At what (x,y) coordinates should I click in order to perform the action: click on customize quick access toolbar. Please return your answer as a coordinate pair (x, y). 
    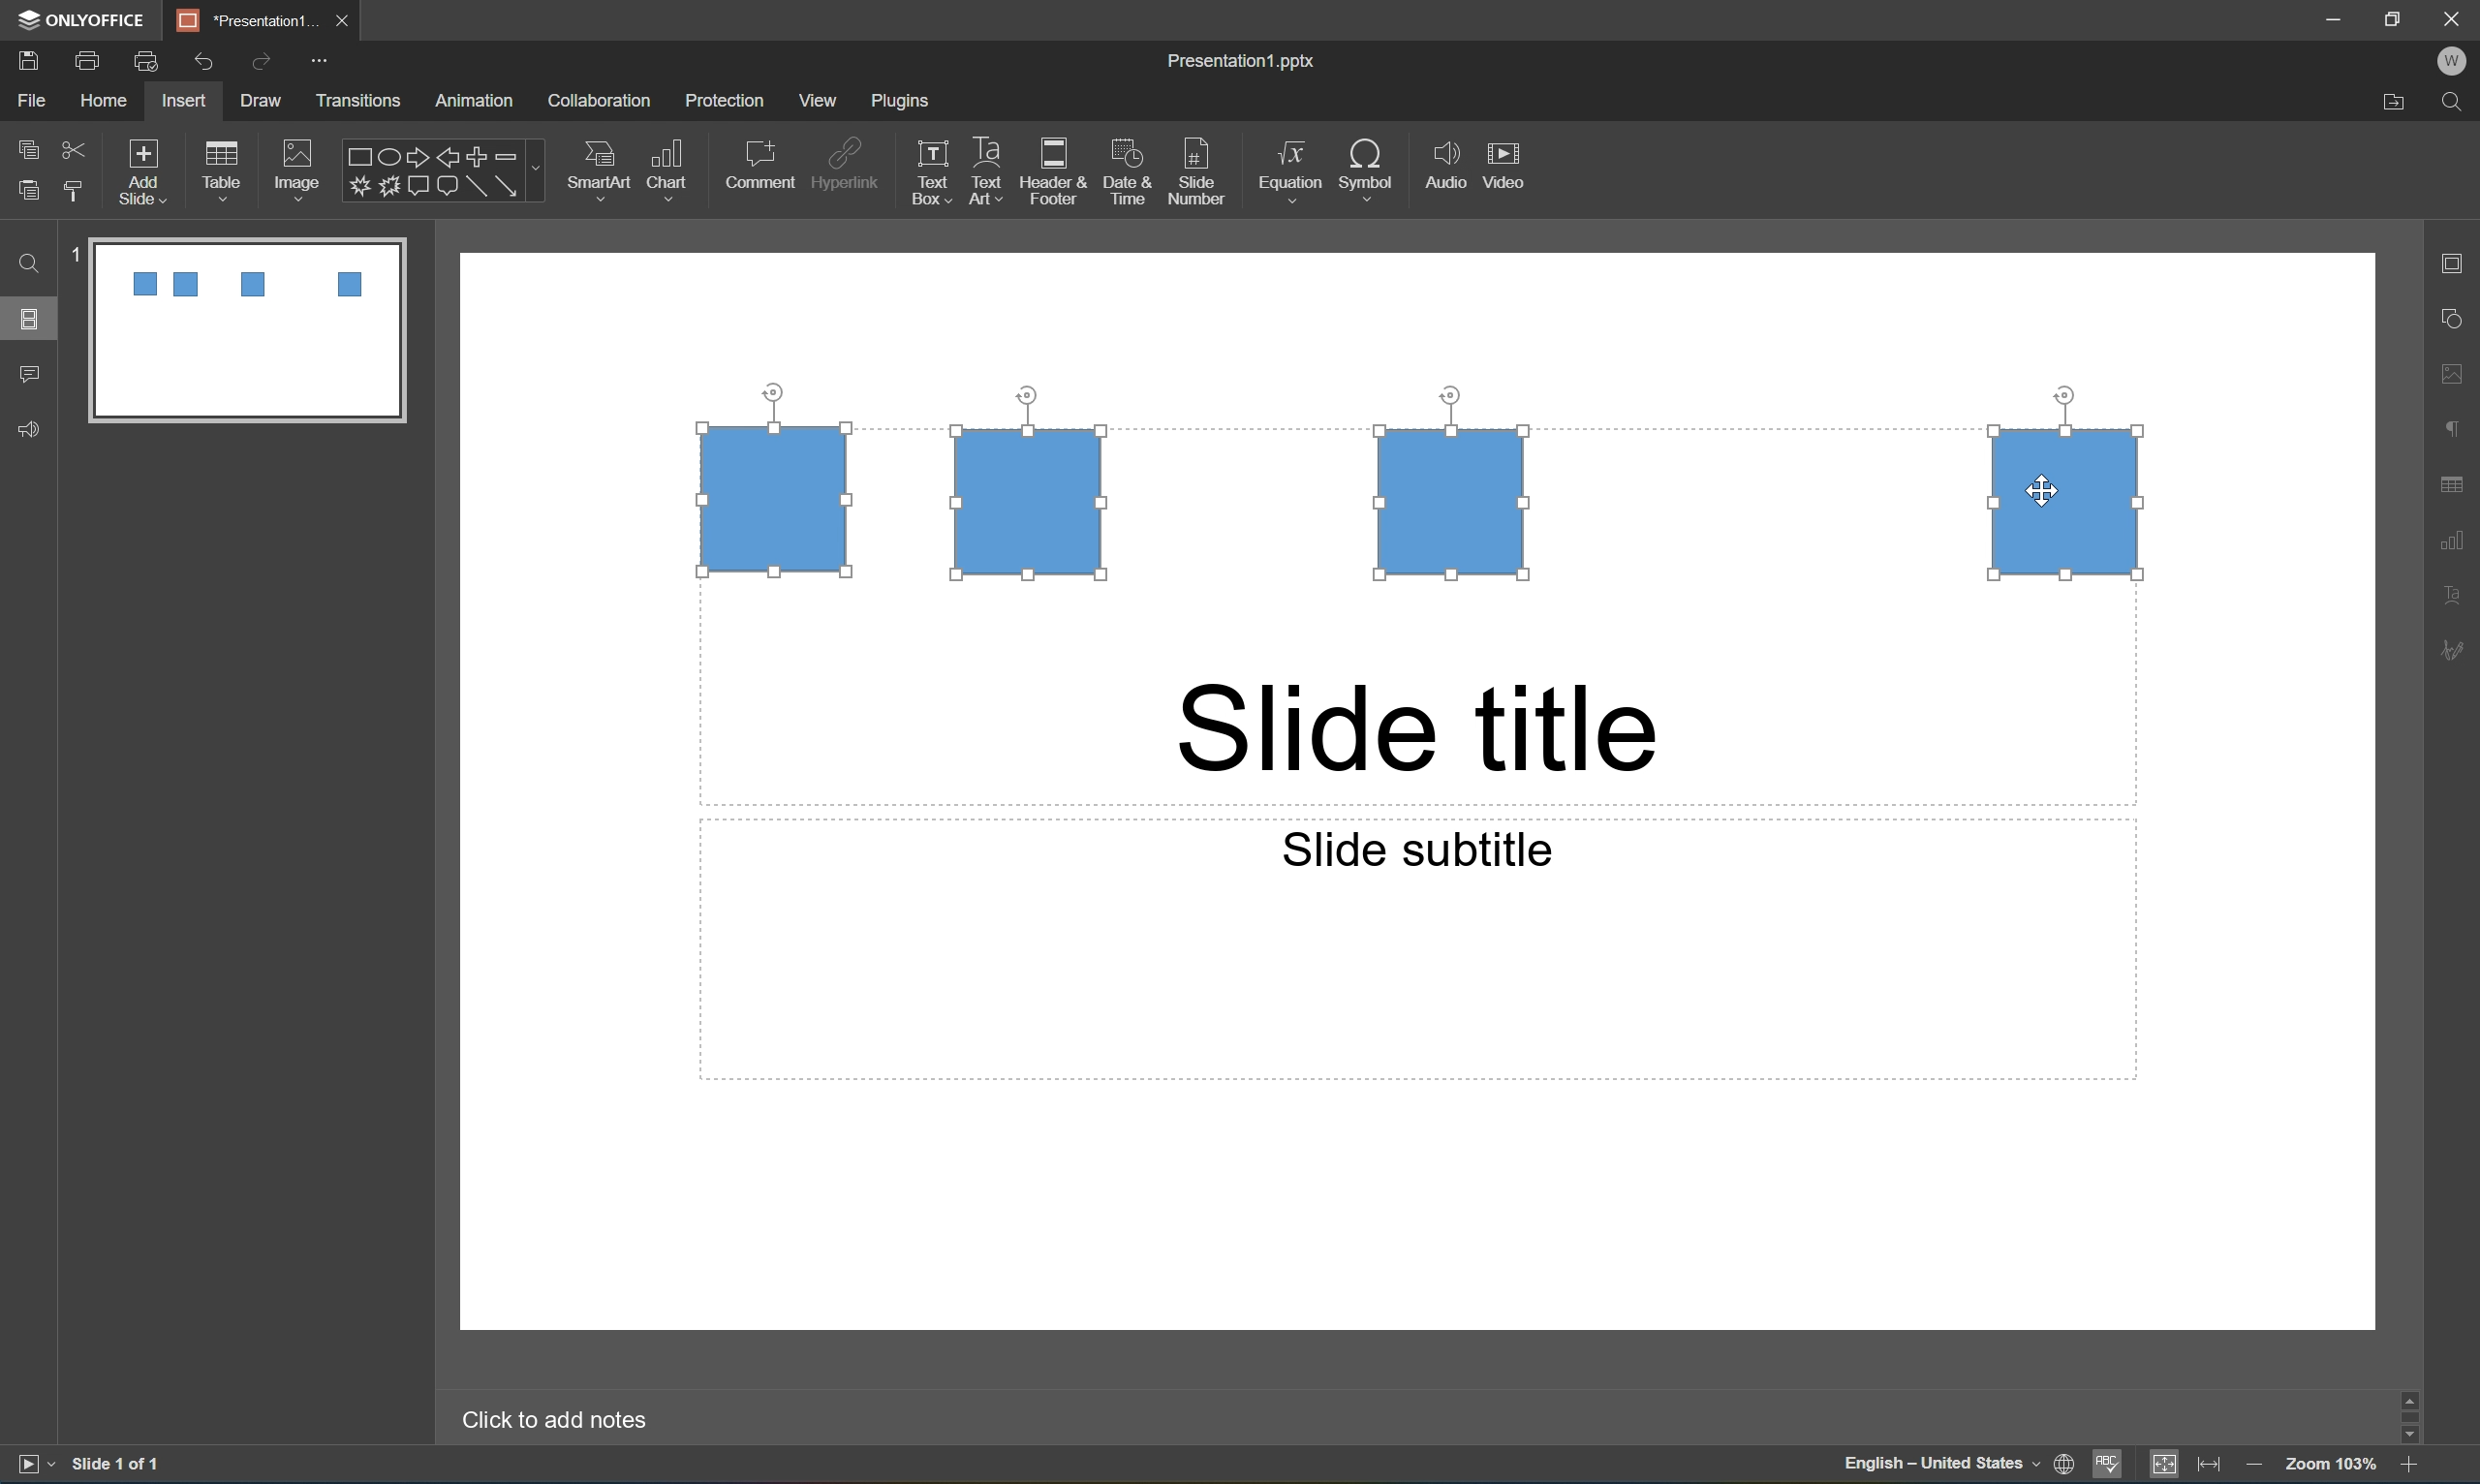
    Looking at the image, I should click on (319, 59).